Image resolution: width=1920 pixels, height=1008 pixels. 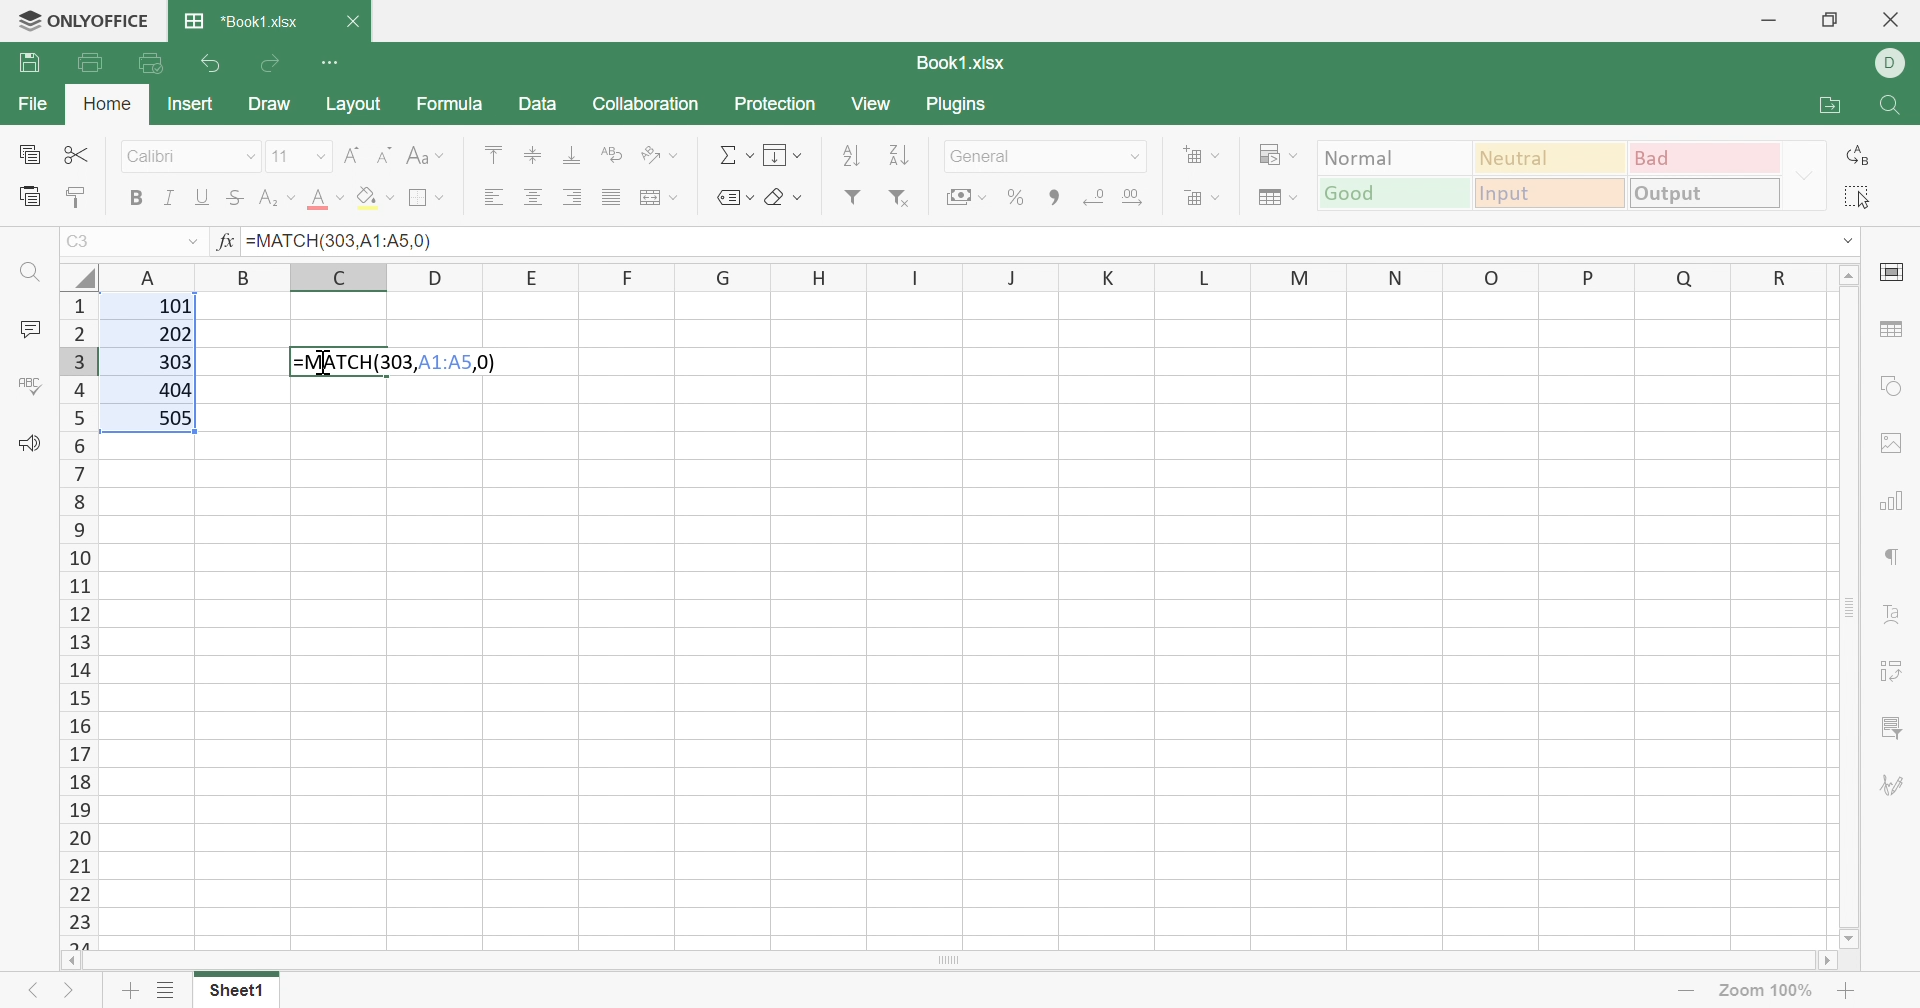 What do you see at coordinates (173, 363) in the screenshot?
I see `303` at bounding box center [173, 363].